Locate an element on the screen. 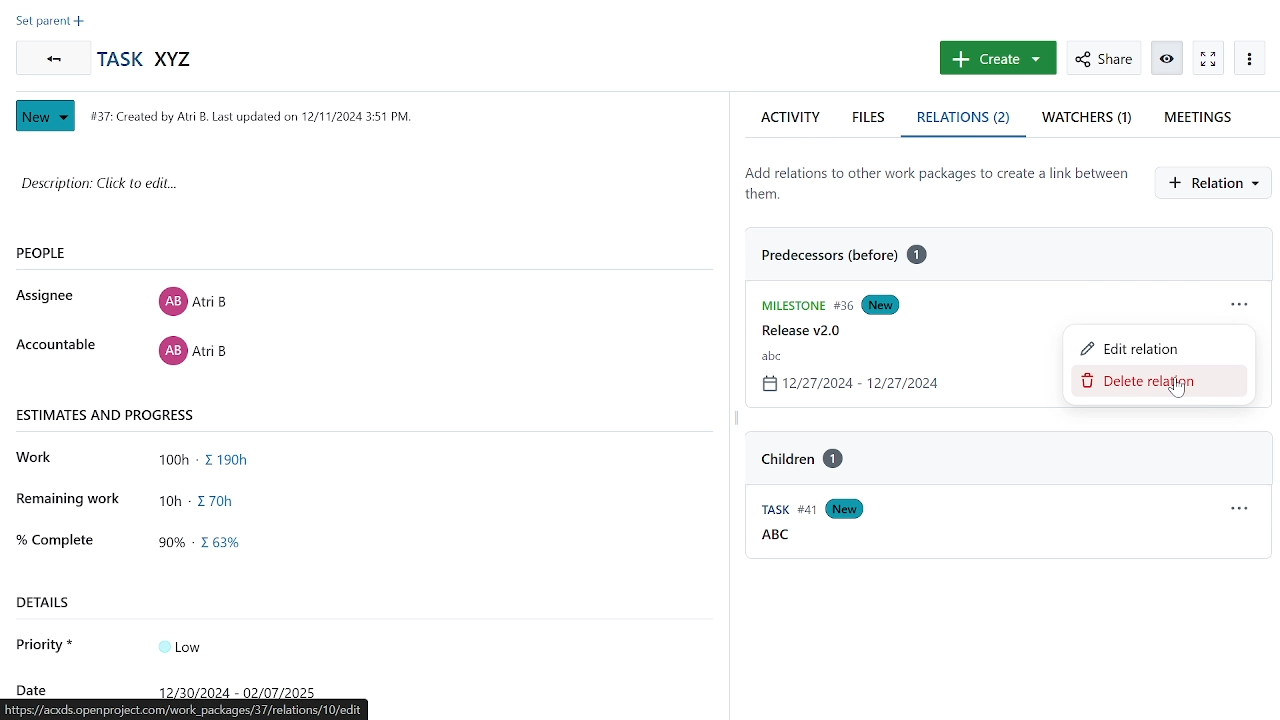  accountable is located at coordinates (55, 346).